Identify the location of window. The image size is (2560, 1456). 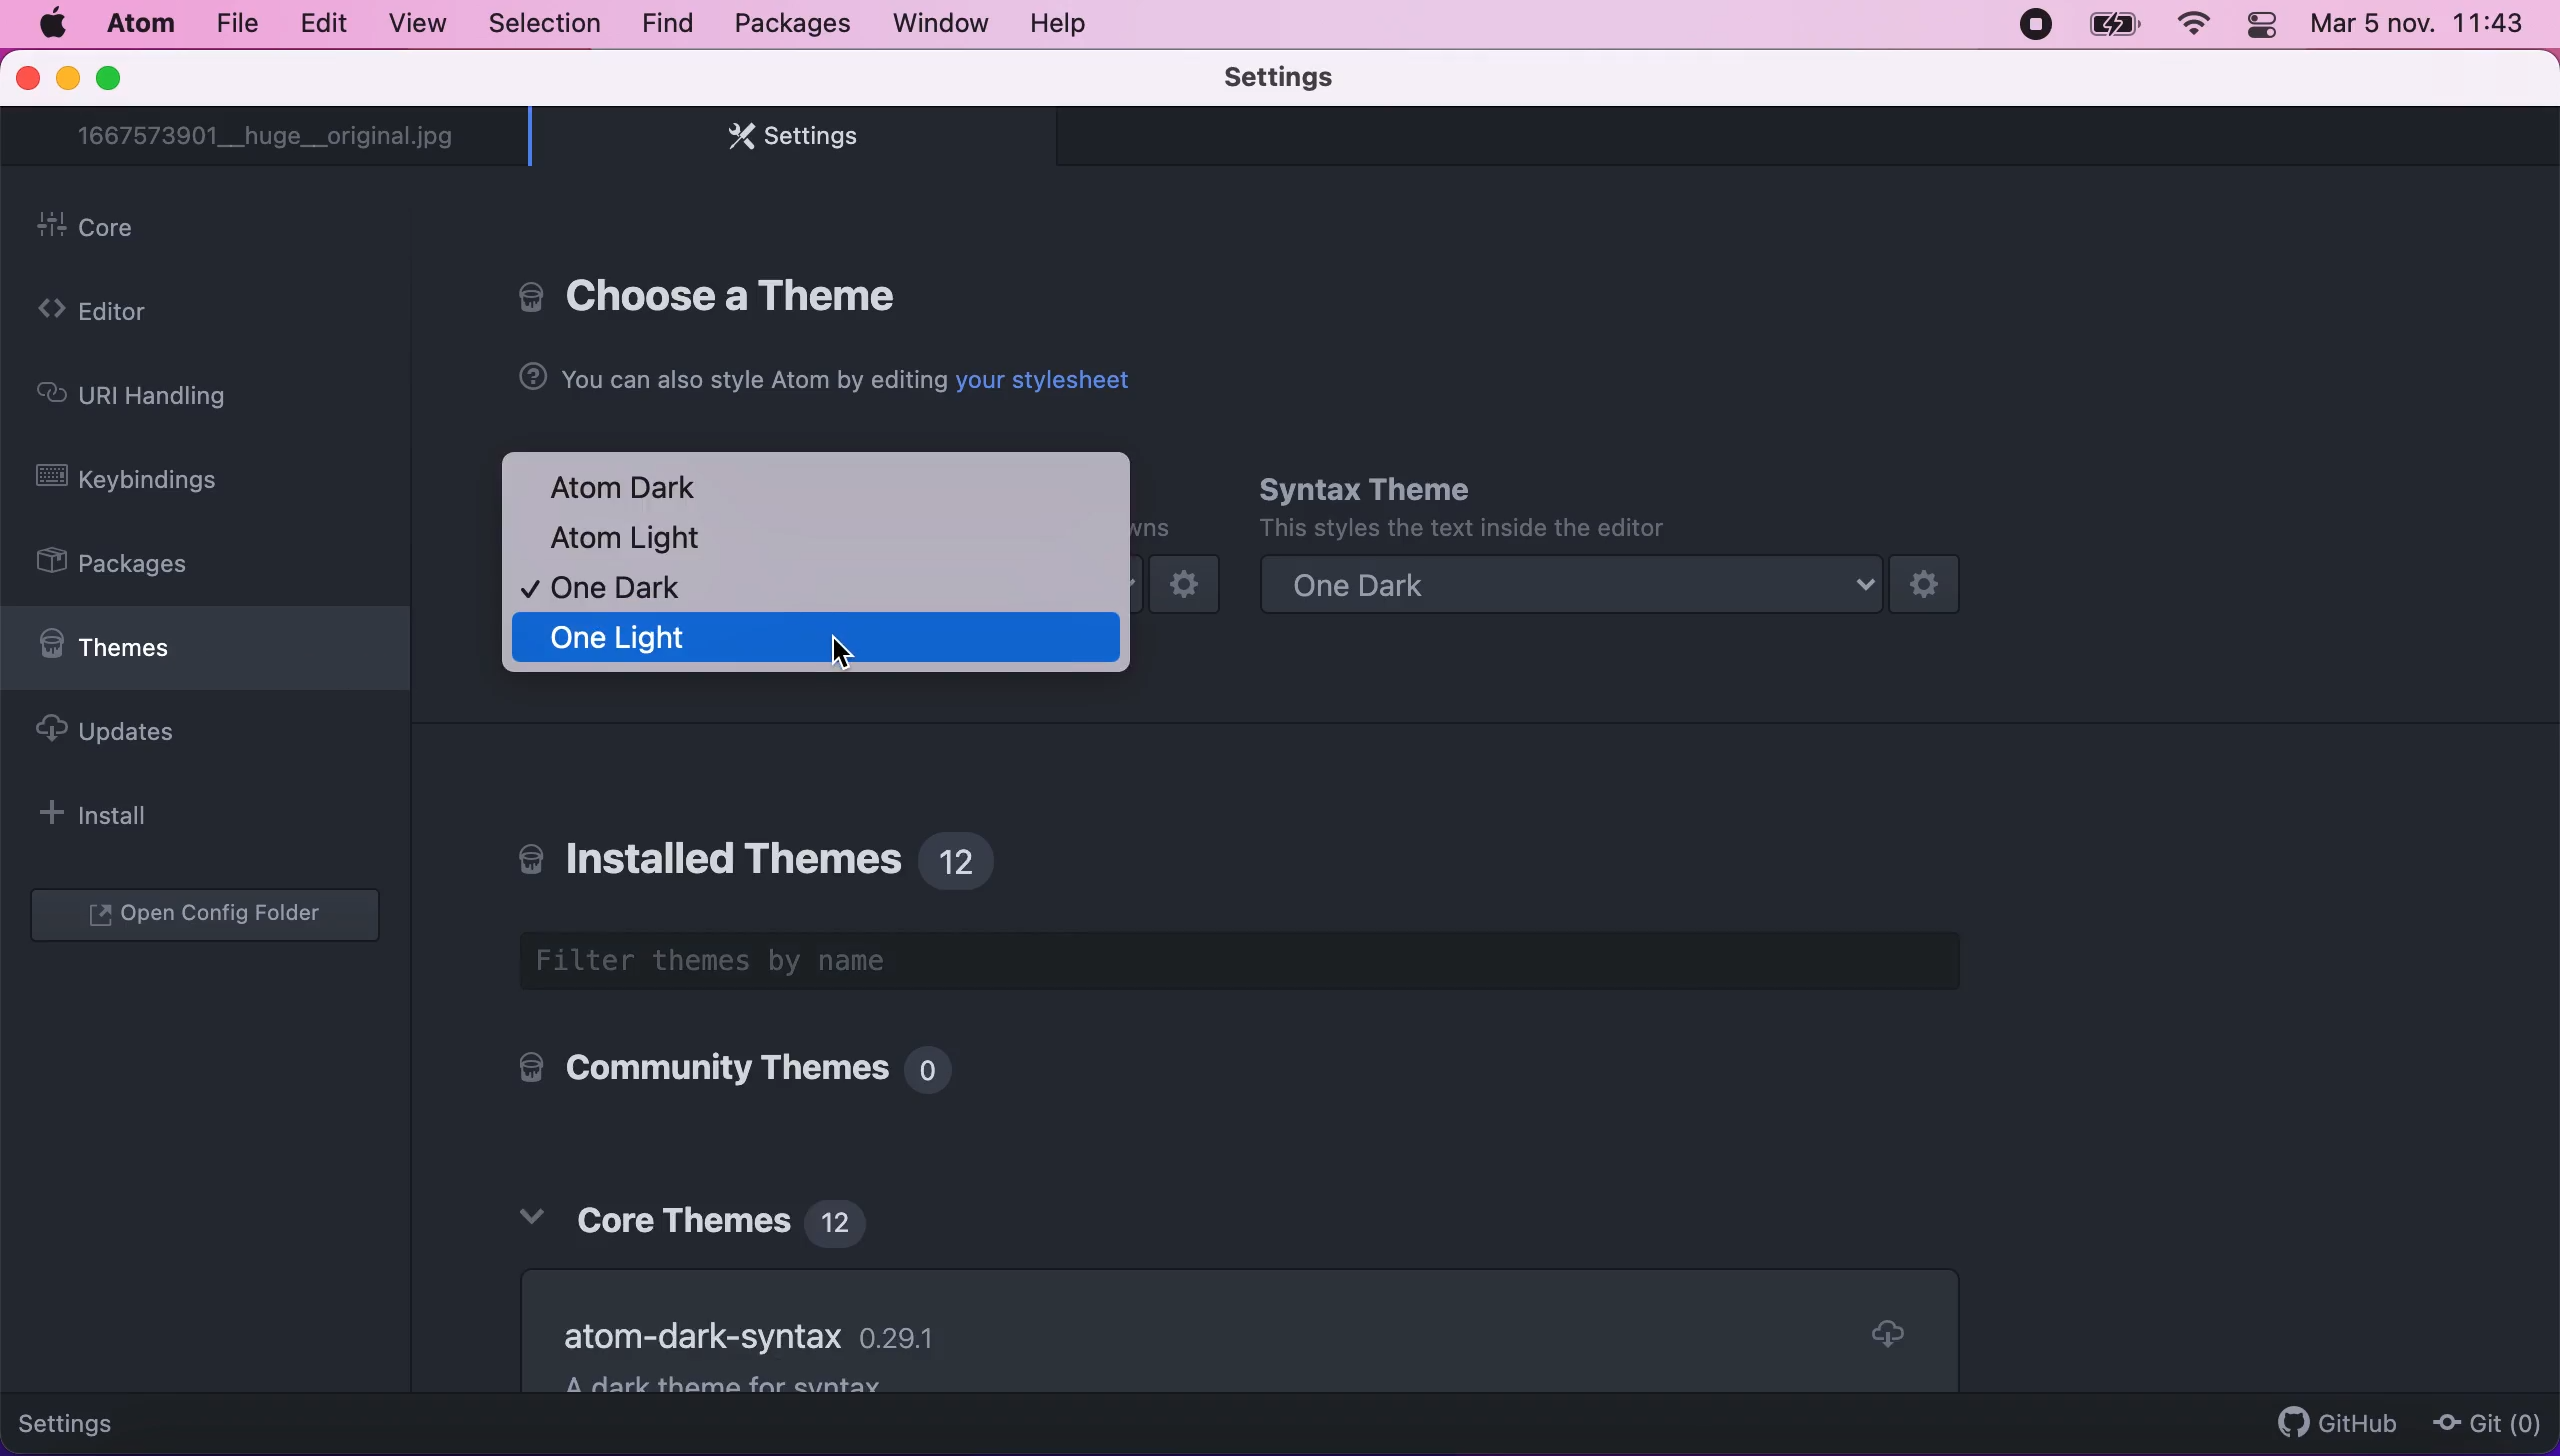
(944, 27).